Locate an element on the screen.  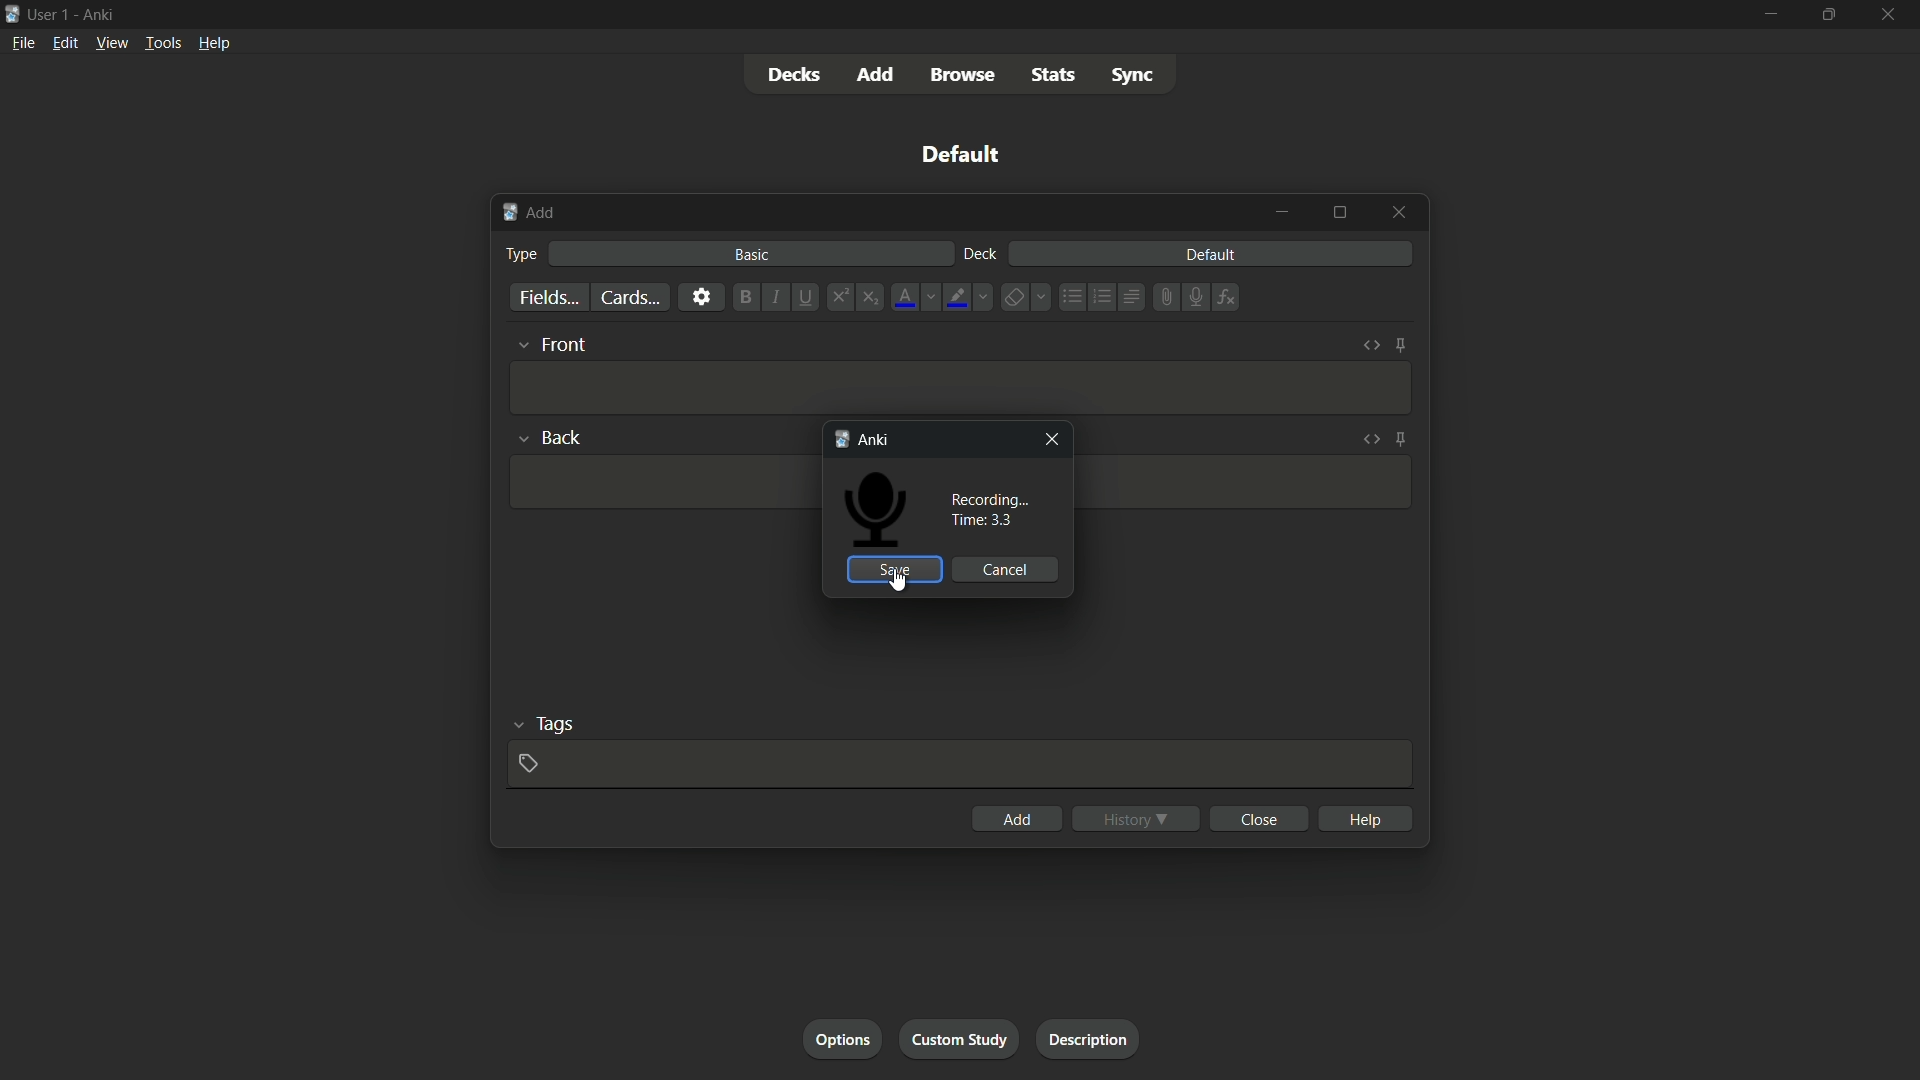
add is located at coordinates (529, 214).